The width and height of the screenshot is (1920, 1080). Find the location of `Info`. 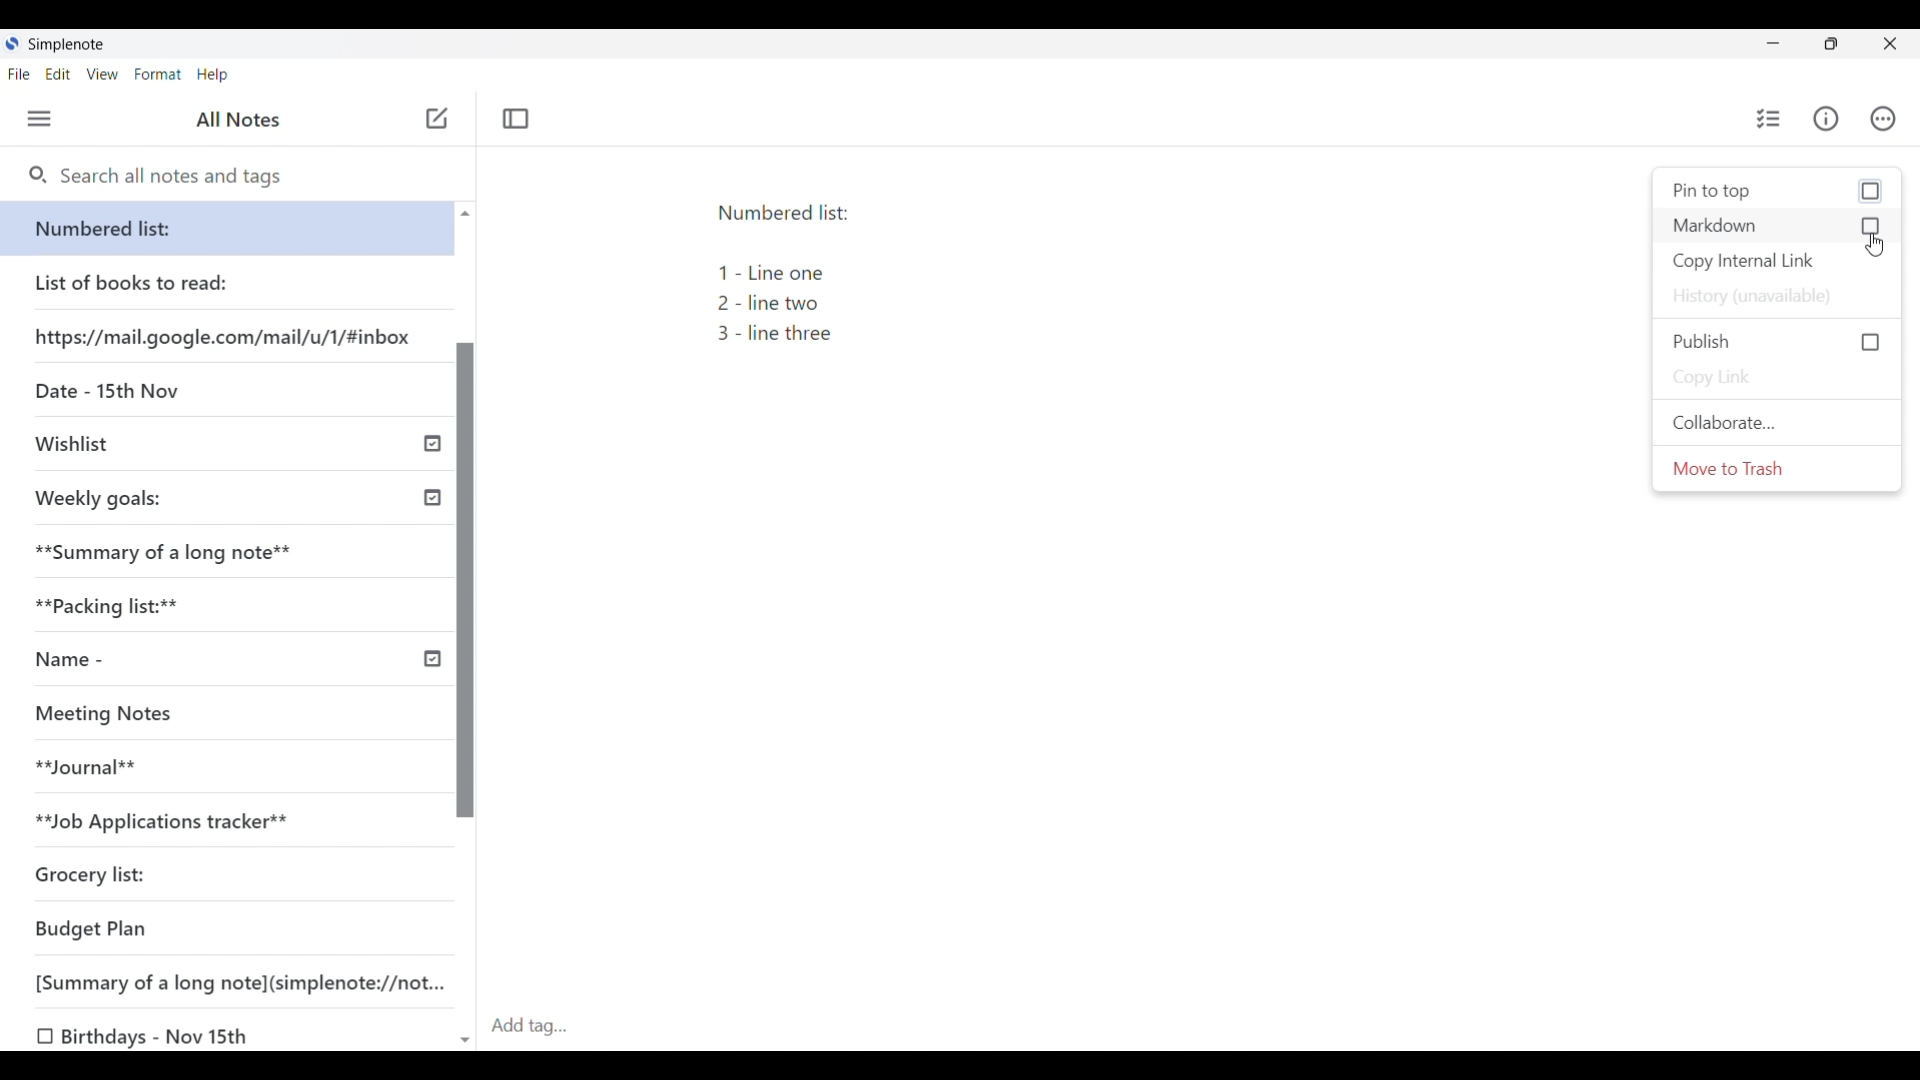

Info is located at coordinates (1826, 119).